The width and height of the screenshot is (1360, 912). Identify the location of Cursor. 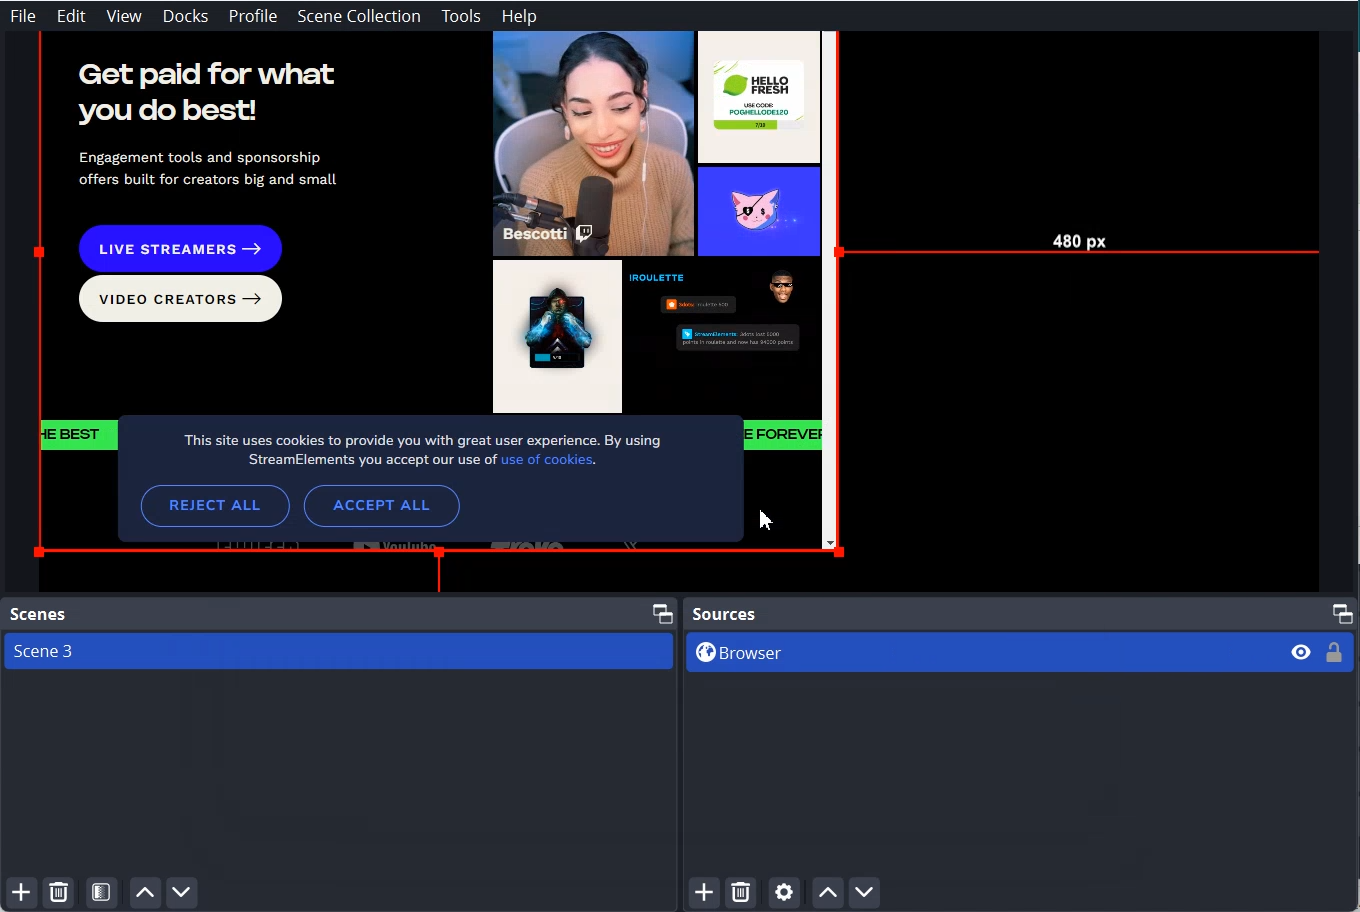
(770, 519).